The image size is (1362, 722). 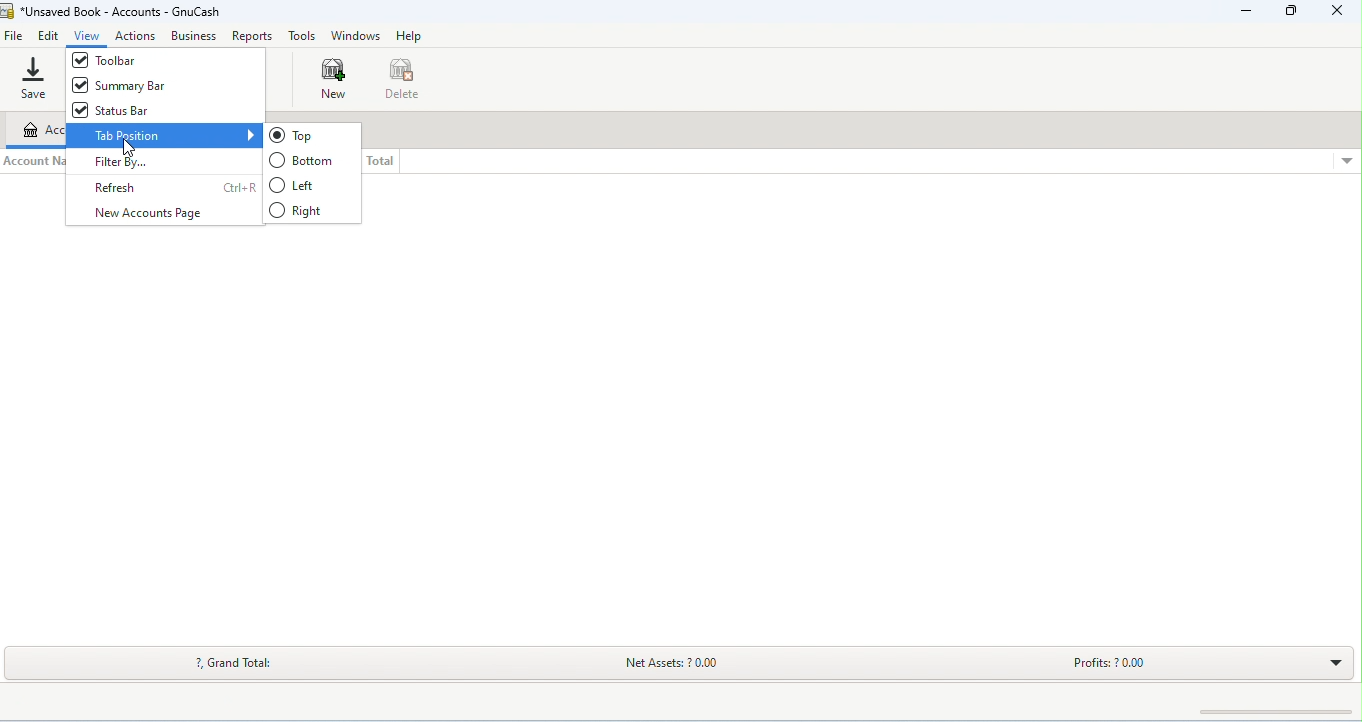 What do you see at coordinates (1334, 661) in the screenshot?
I see `drop down` at bounding box center [1334, 661].